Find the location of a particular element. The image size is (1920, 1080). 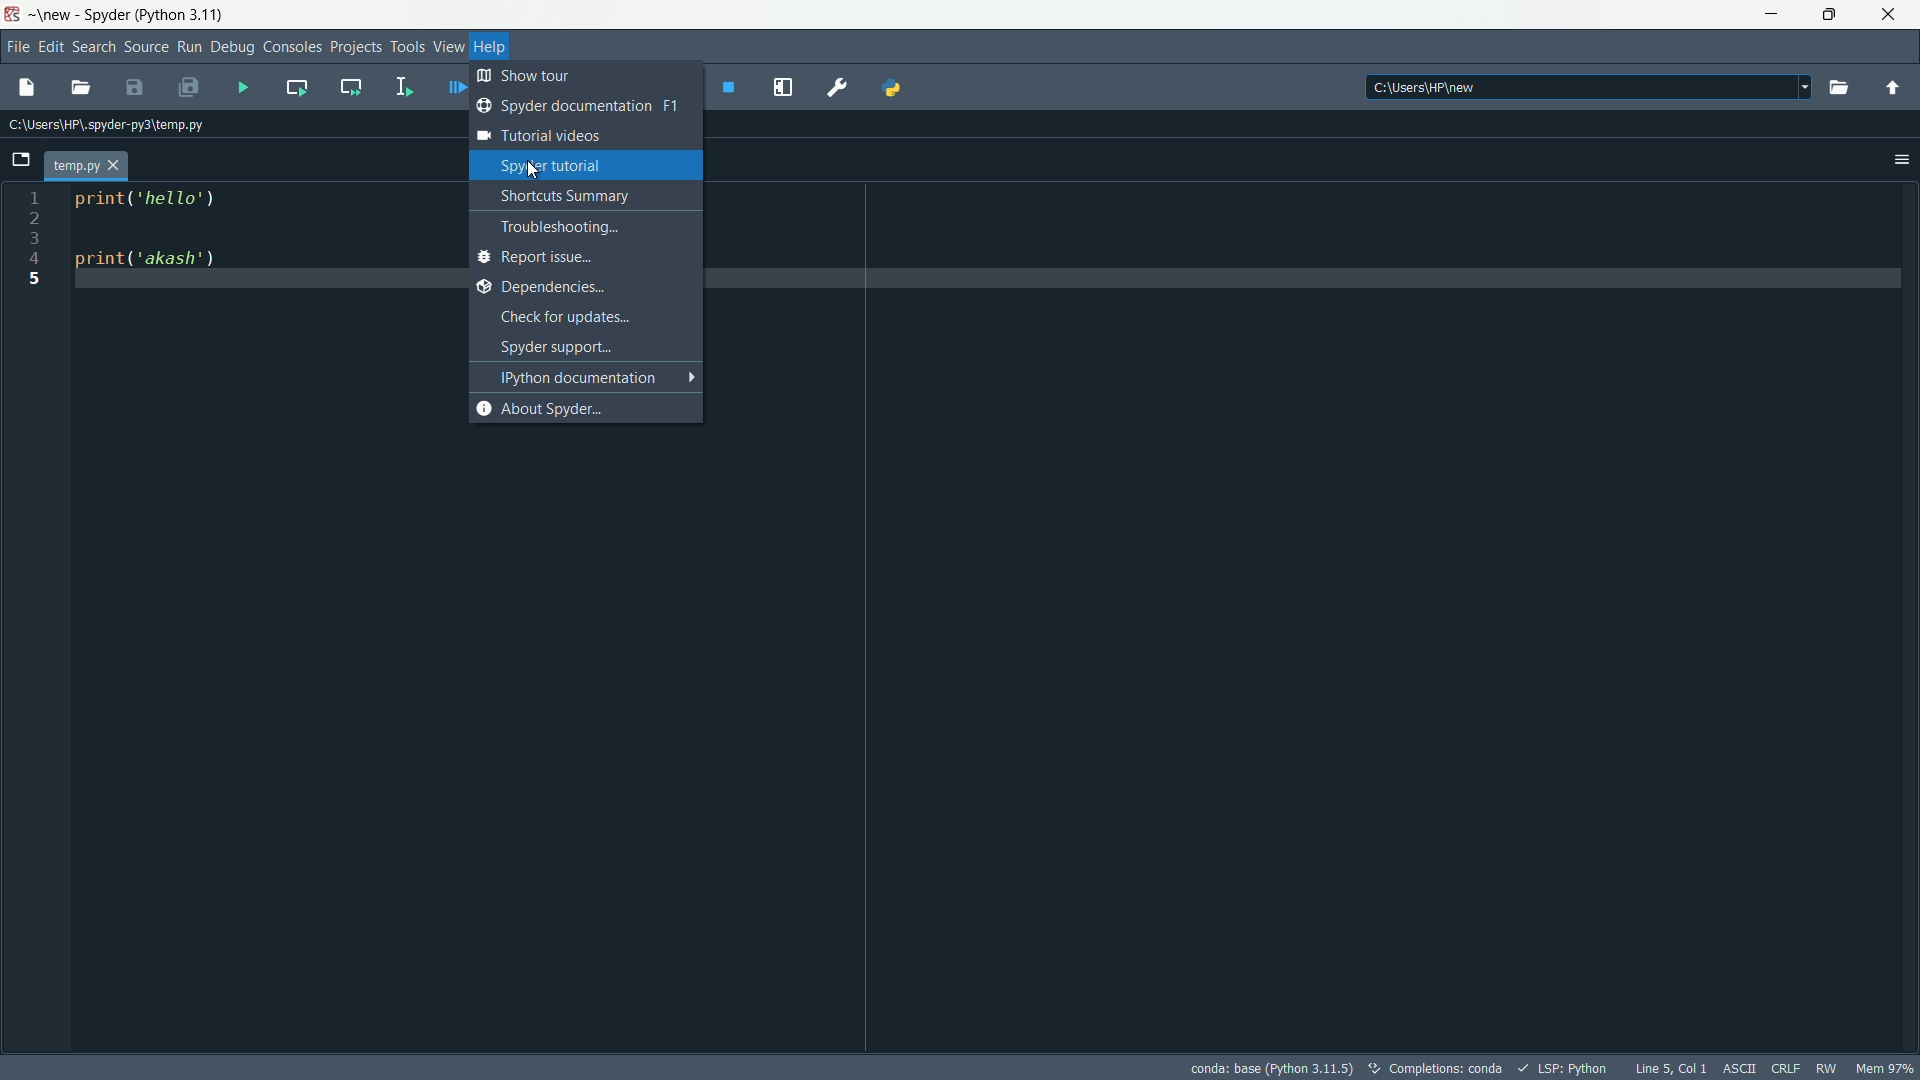

spyder documentation f1 is located at coordinates (580, 106).